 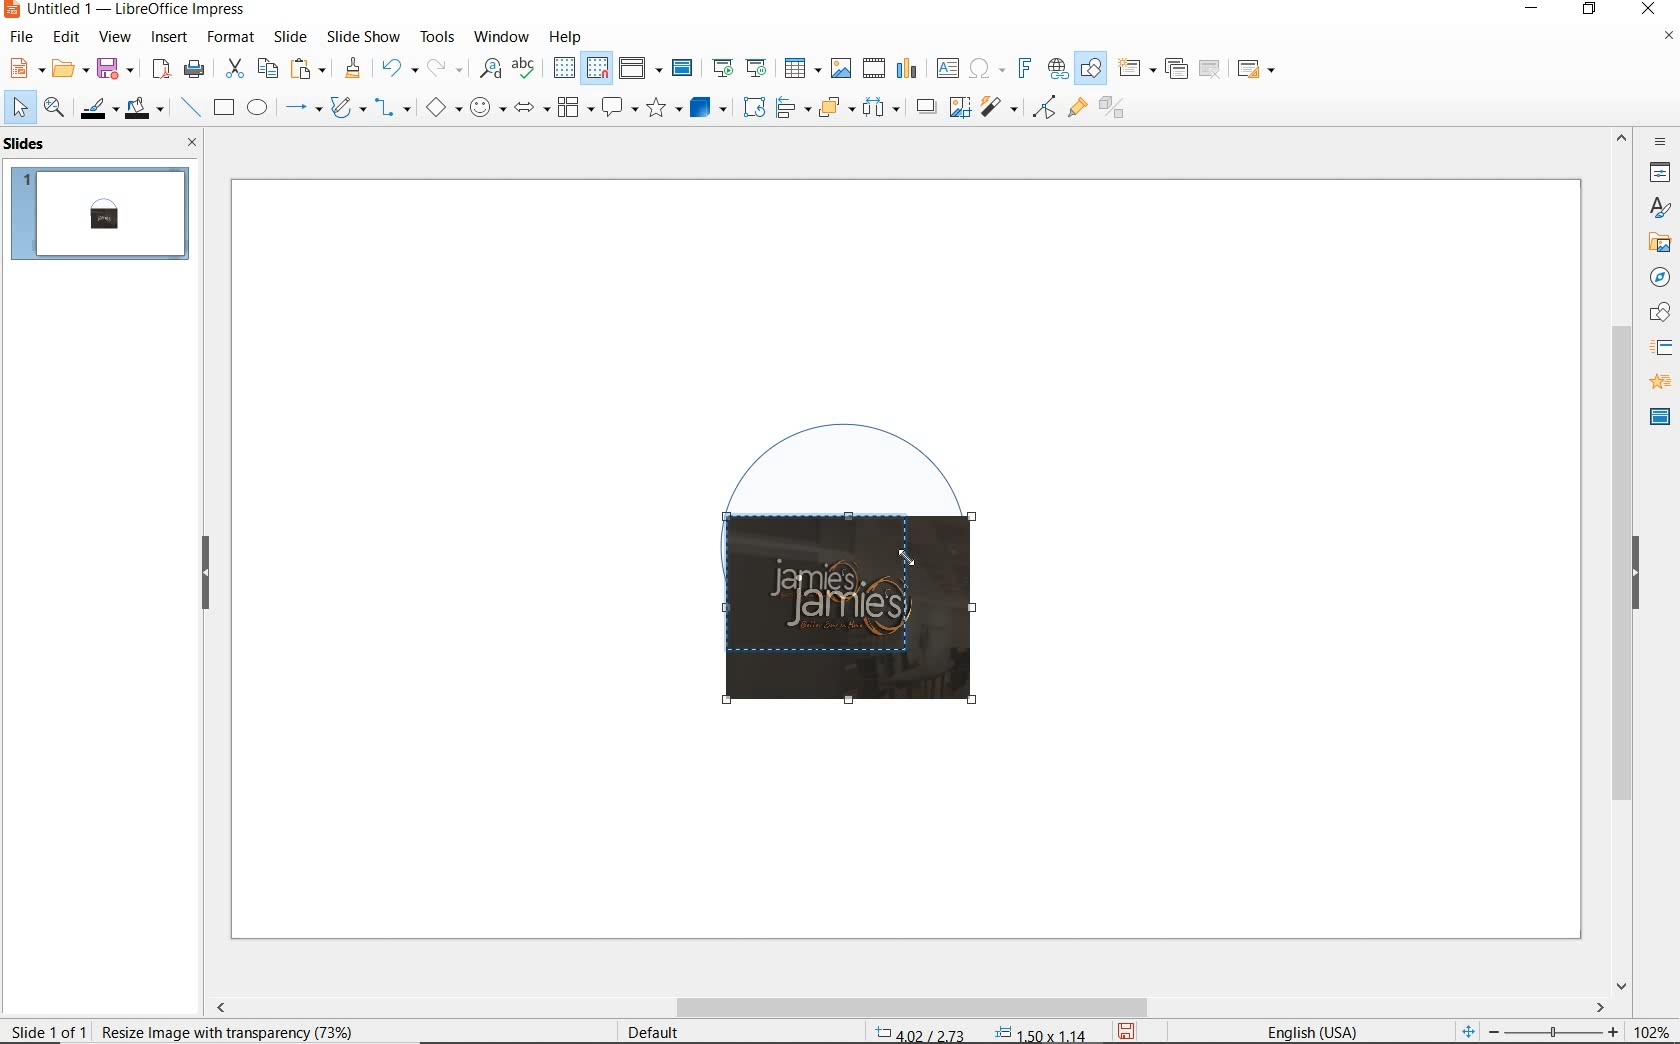 What do you see at coordinates (866, 625) in the screenshot?
I see `image cropping` at bounding box center [866, 625].